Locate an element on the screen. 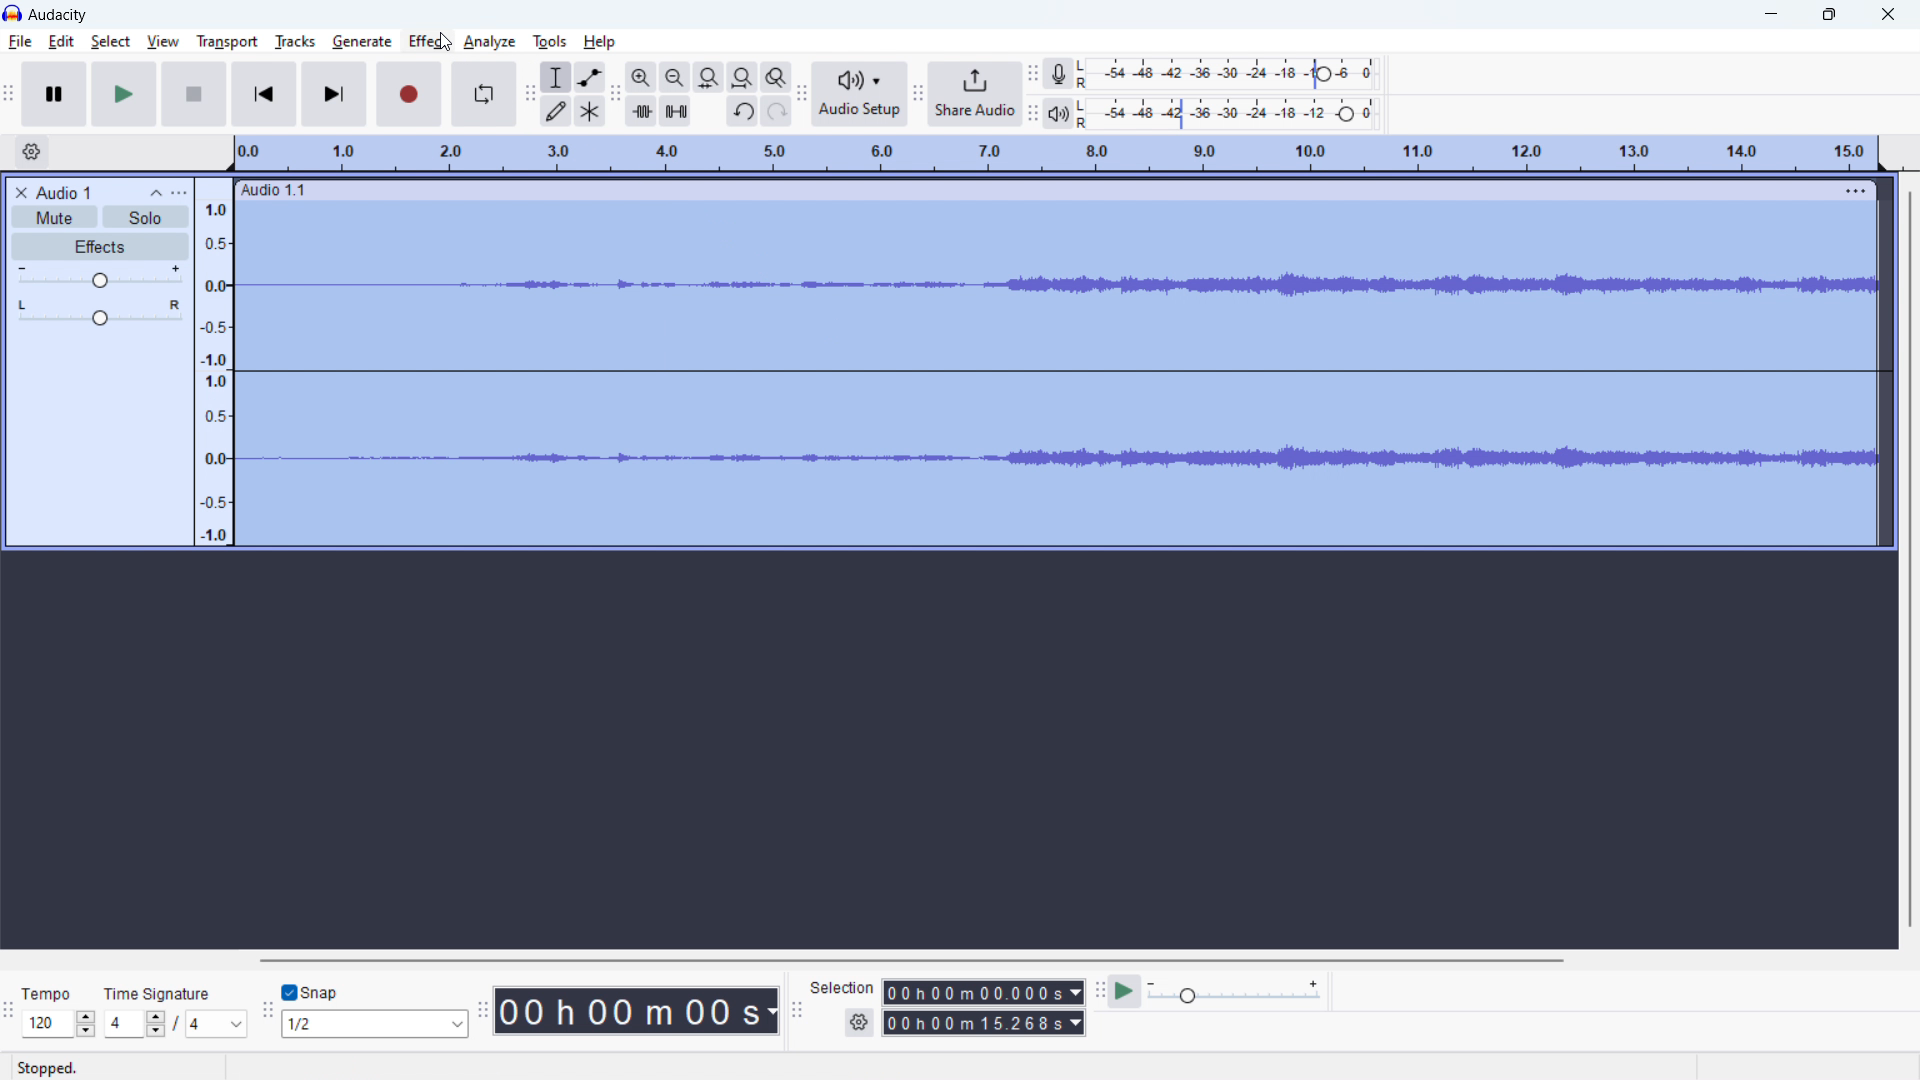 The width and height of the screenshot is (1920, 1080). pause is located at coordinates (55, 94).